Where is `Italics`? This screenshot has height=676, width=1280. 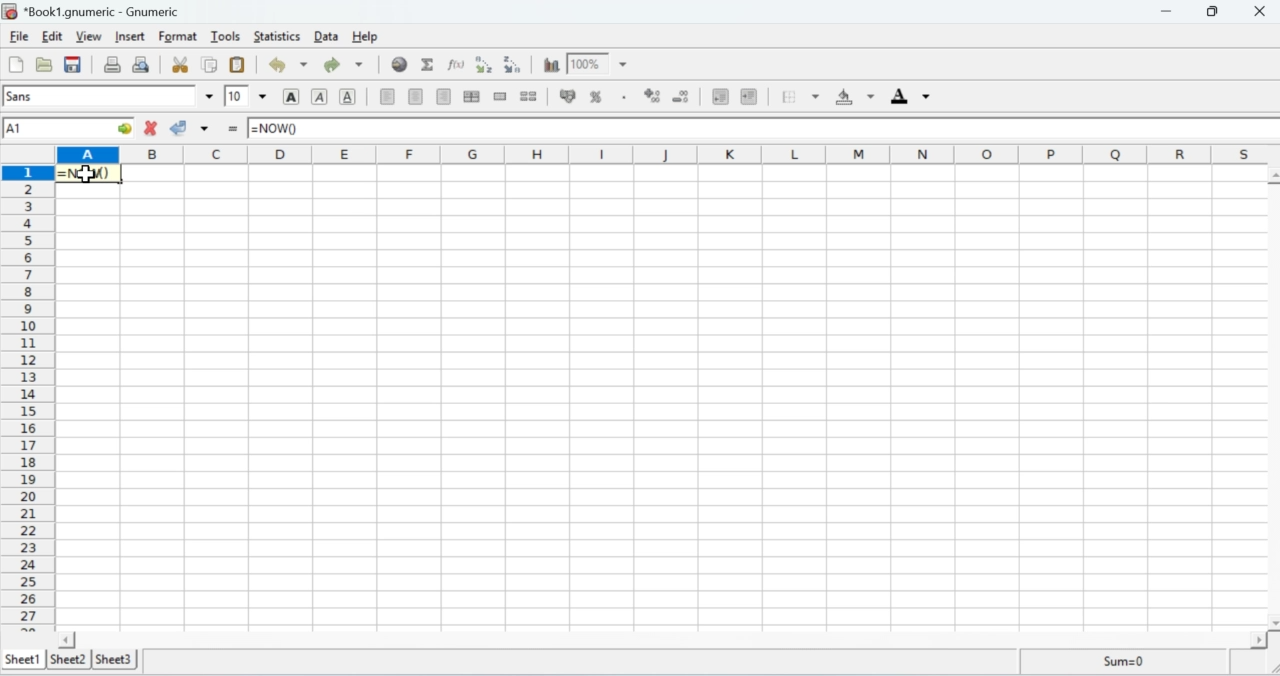
Italics is located at coordinates (320, 97).